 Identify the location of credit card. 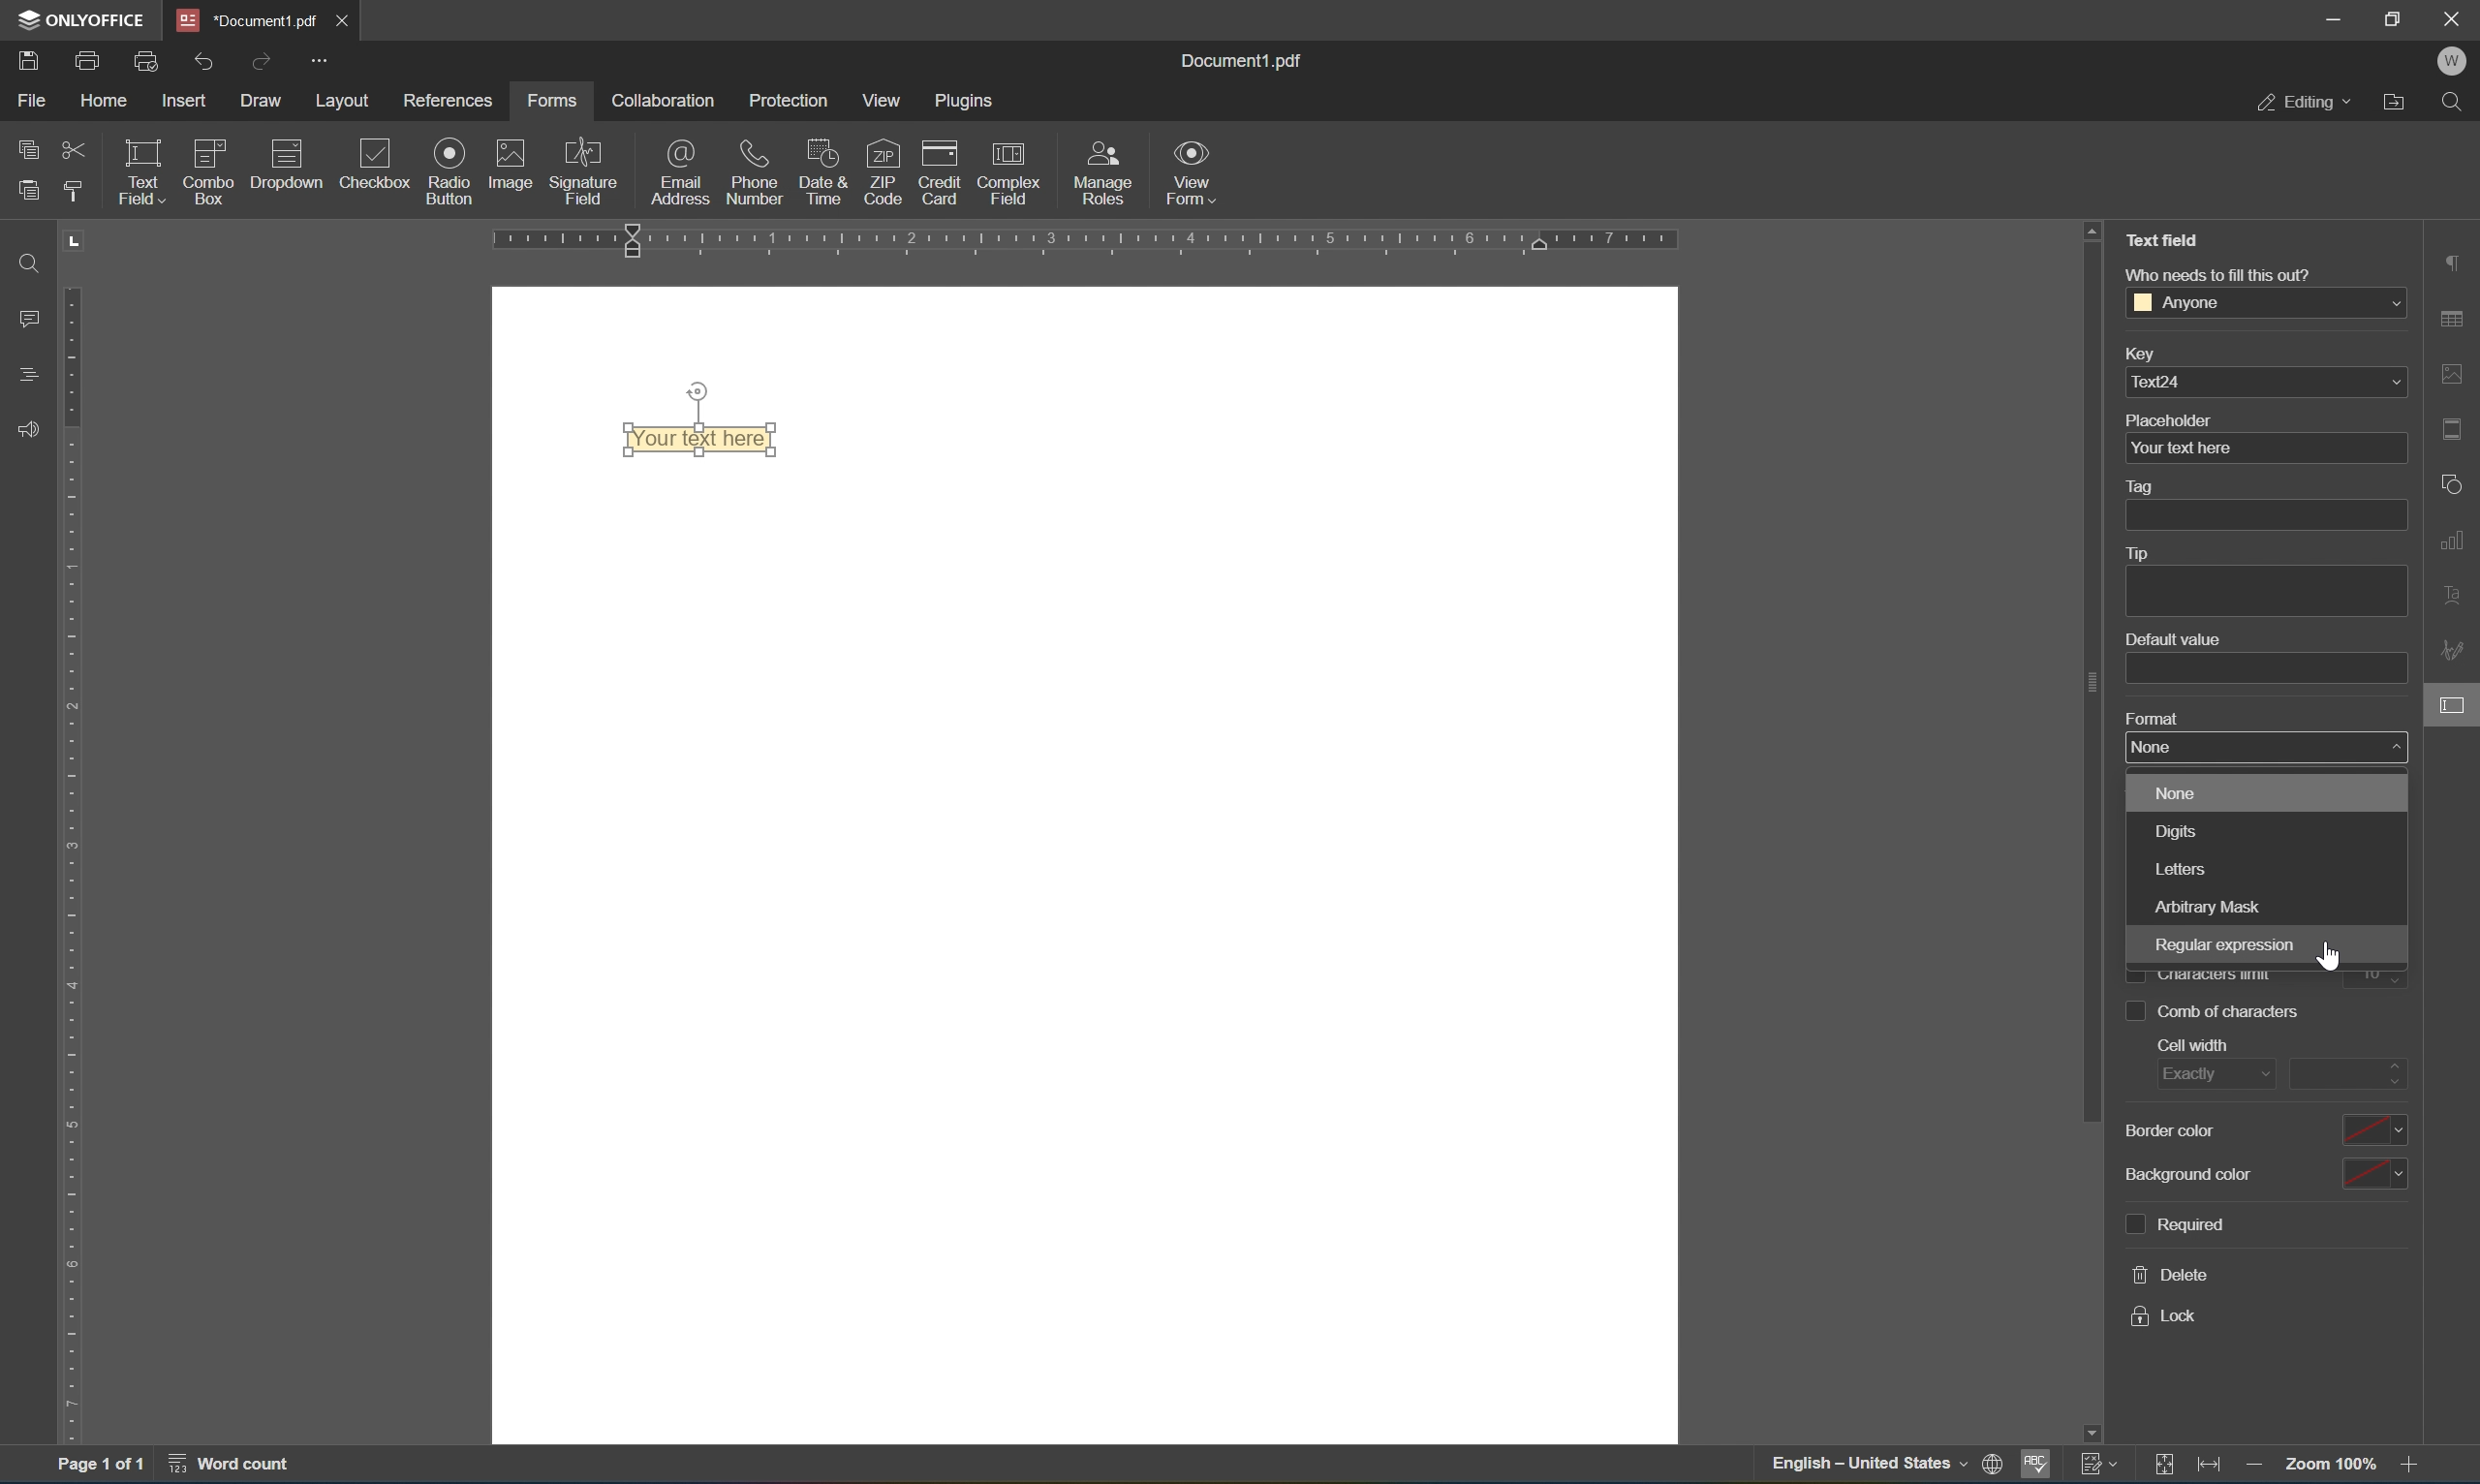
(939, 177).